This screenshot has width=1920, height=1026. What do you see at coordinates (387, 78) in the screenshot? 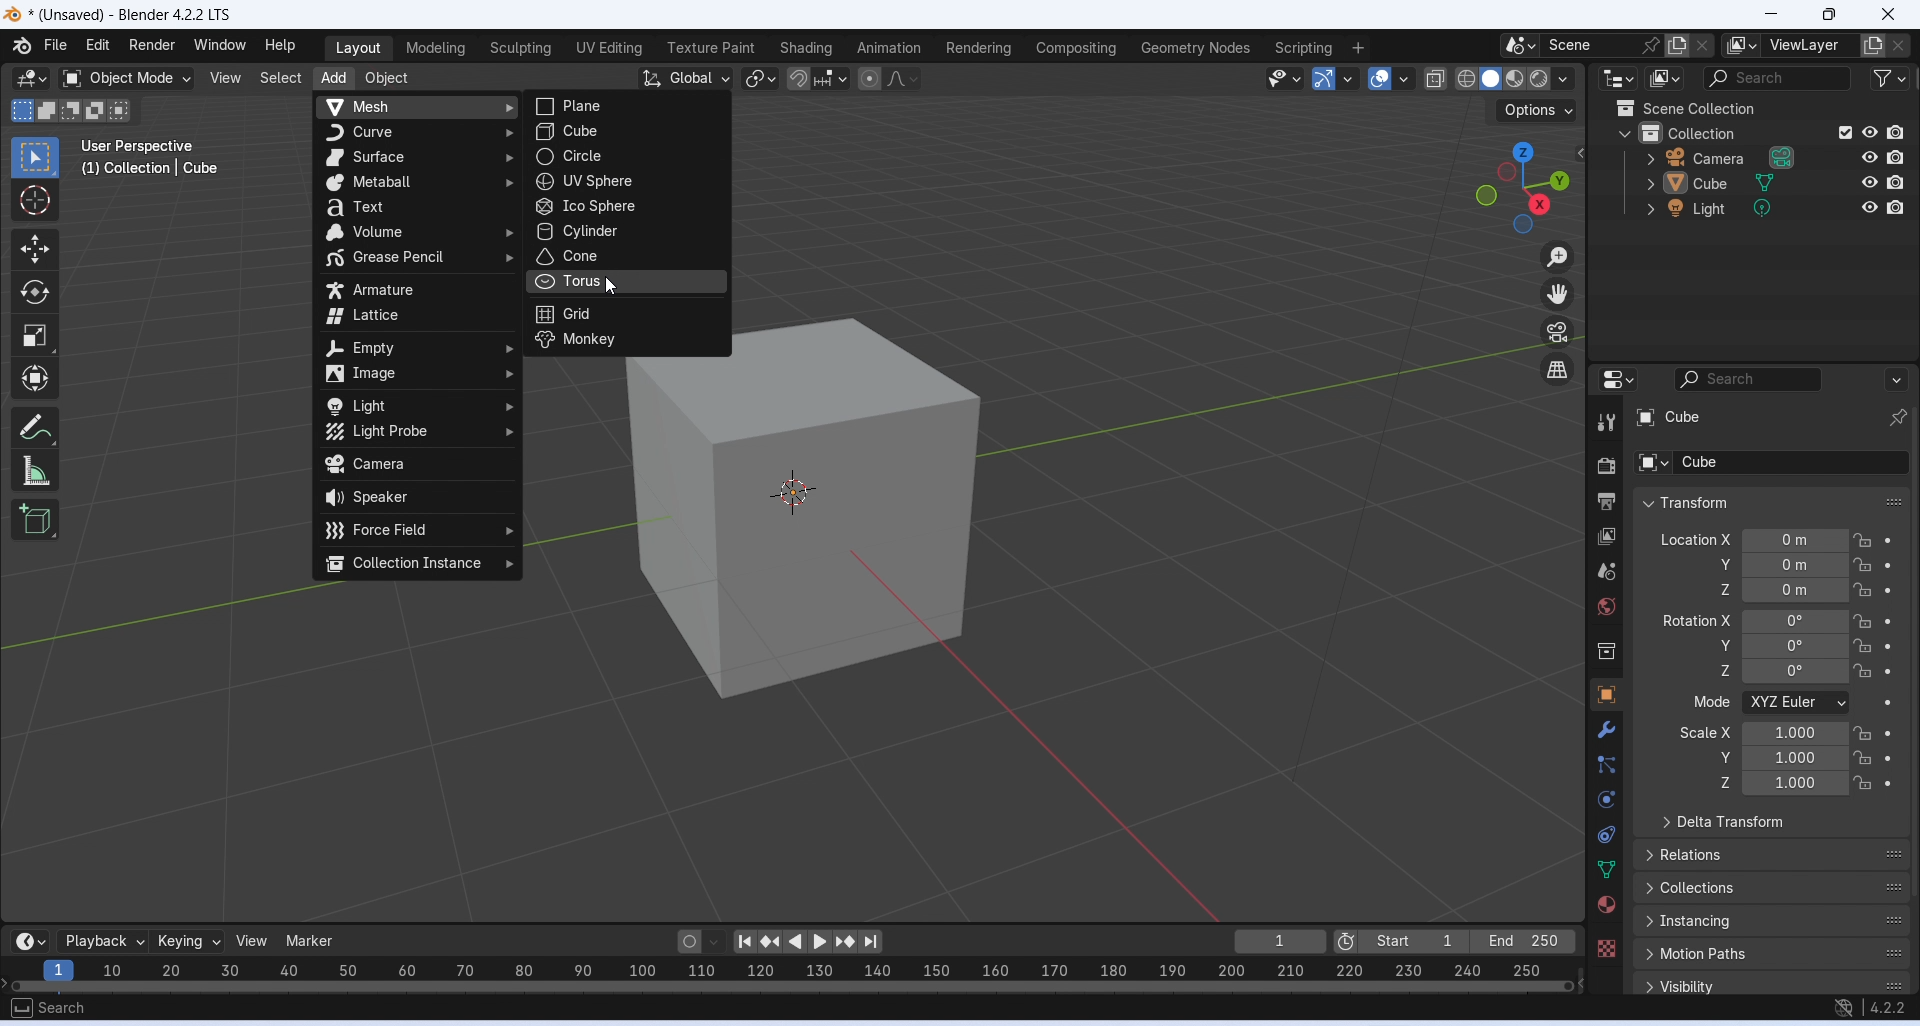
I see `Object` at bounding box center [387, 78].